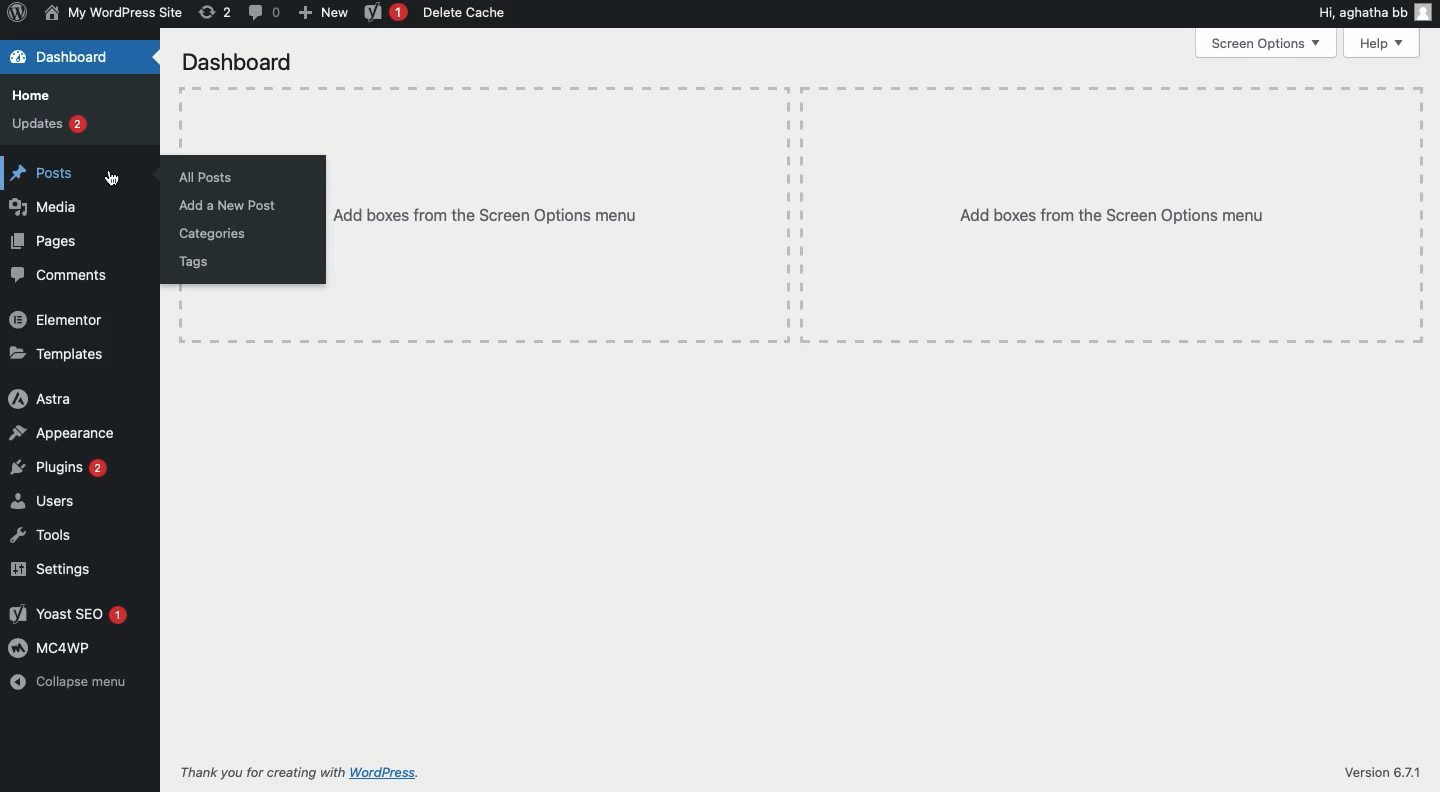  Describe the element at coordinates (61, 320) in the screenshot. I see `Elementor` at that location.